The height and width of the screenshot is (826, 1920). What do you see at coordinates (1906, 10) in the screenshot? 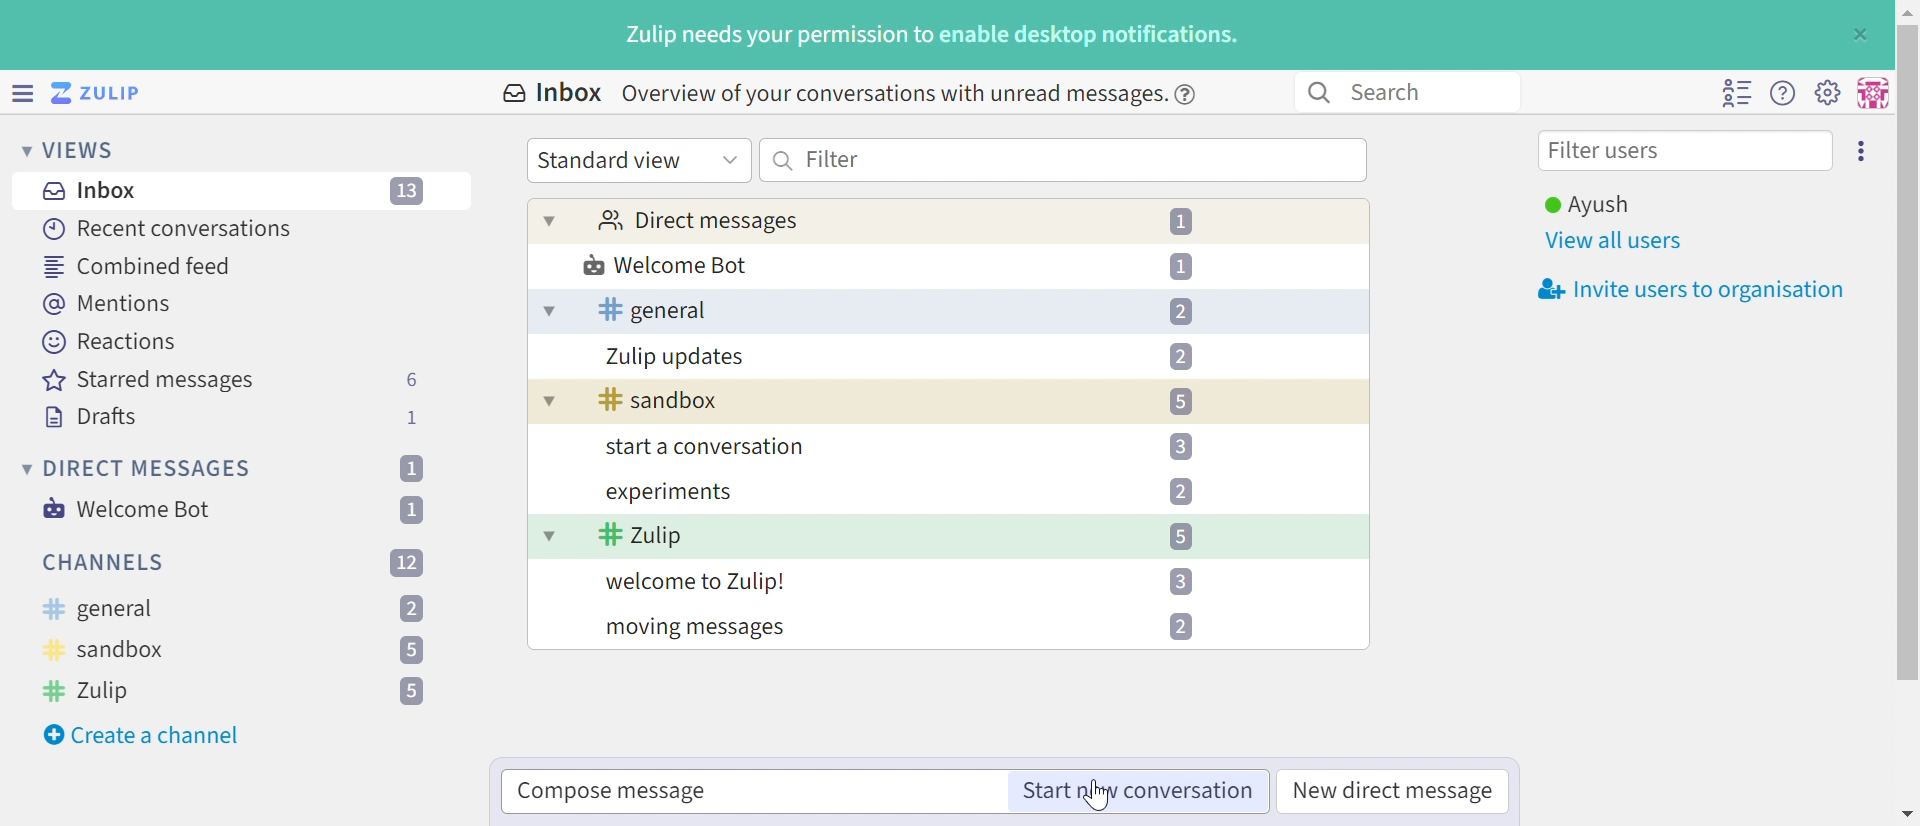
I see `move up` at bounding box center [1906, 10].